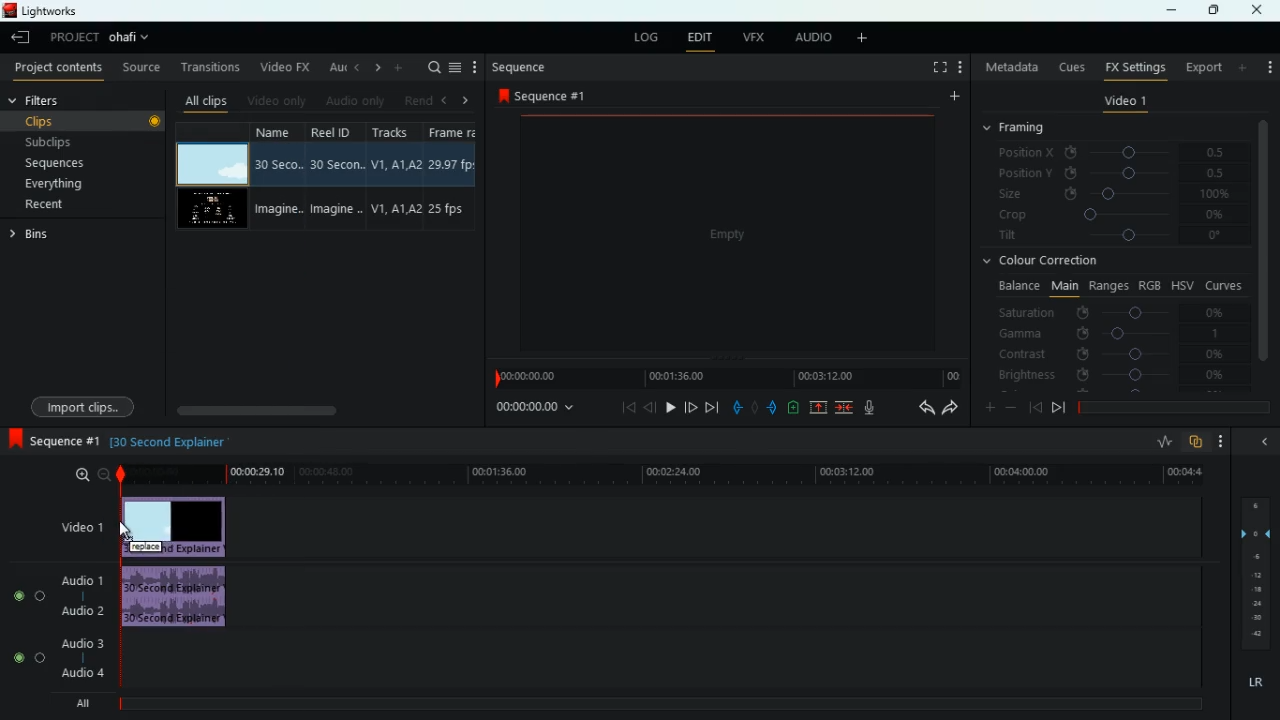  I want to click on brightness, so click(1110, 374).